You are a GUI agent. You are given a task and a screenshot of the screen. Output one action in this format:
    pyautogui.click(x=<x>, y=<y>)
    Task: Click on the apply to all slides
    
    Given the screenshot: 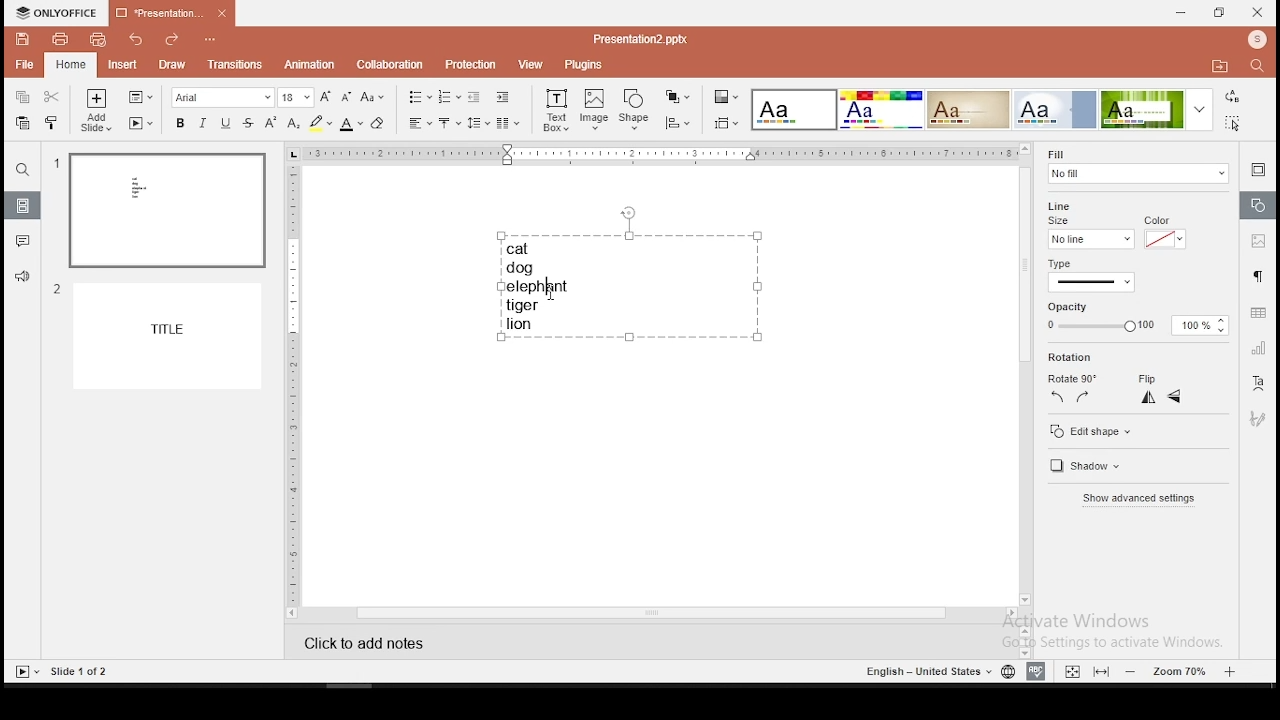 What is the action you would take?
    pyautogui.click(x=1100, y=326)
    